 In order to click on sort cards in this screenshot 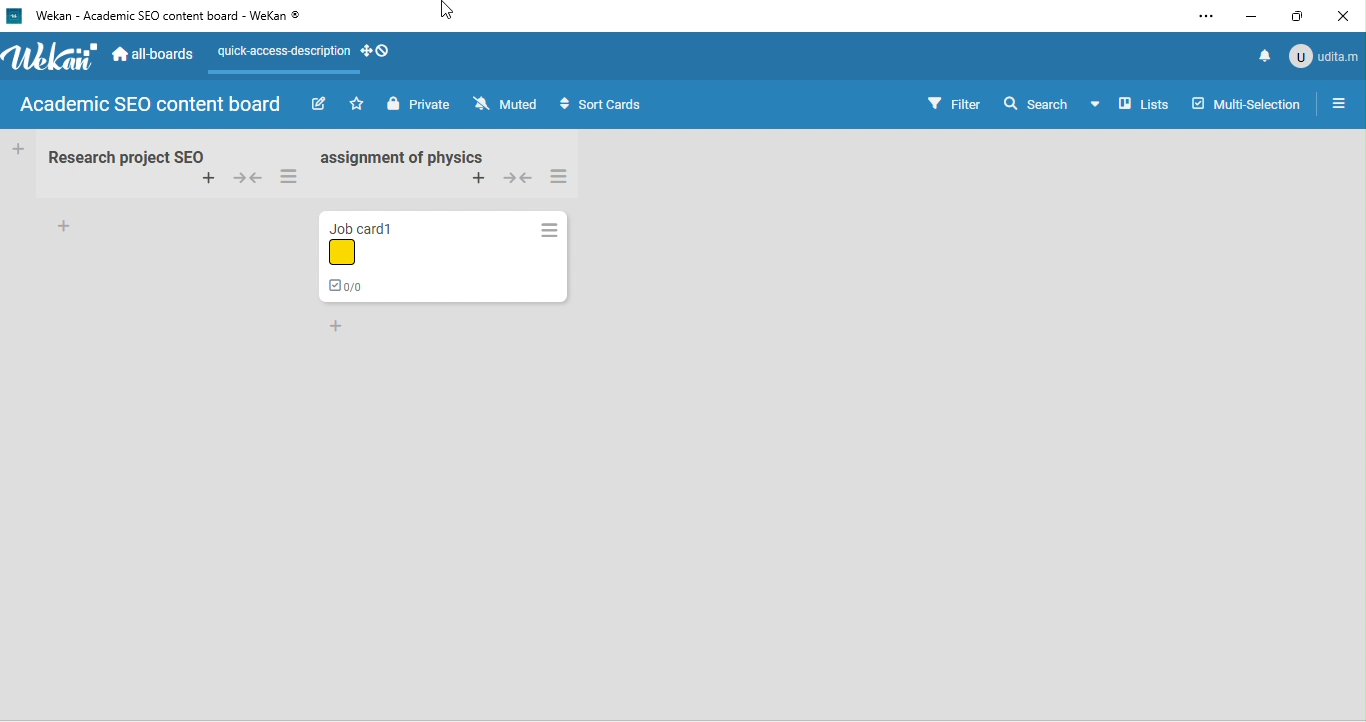, I will do `click(629, 104)`.